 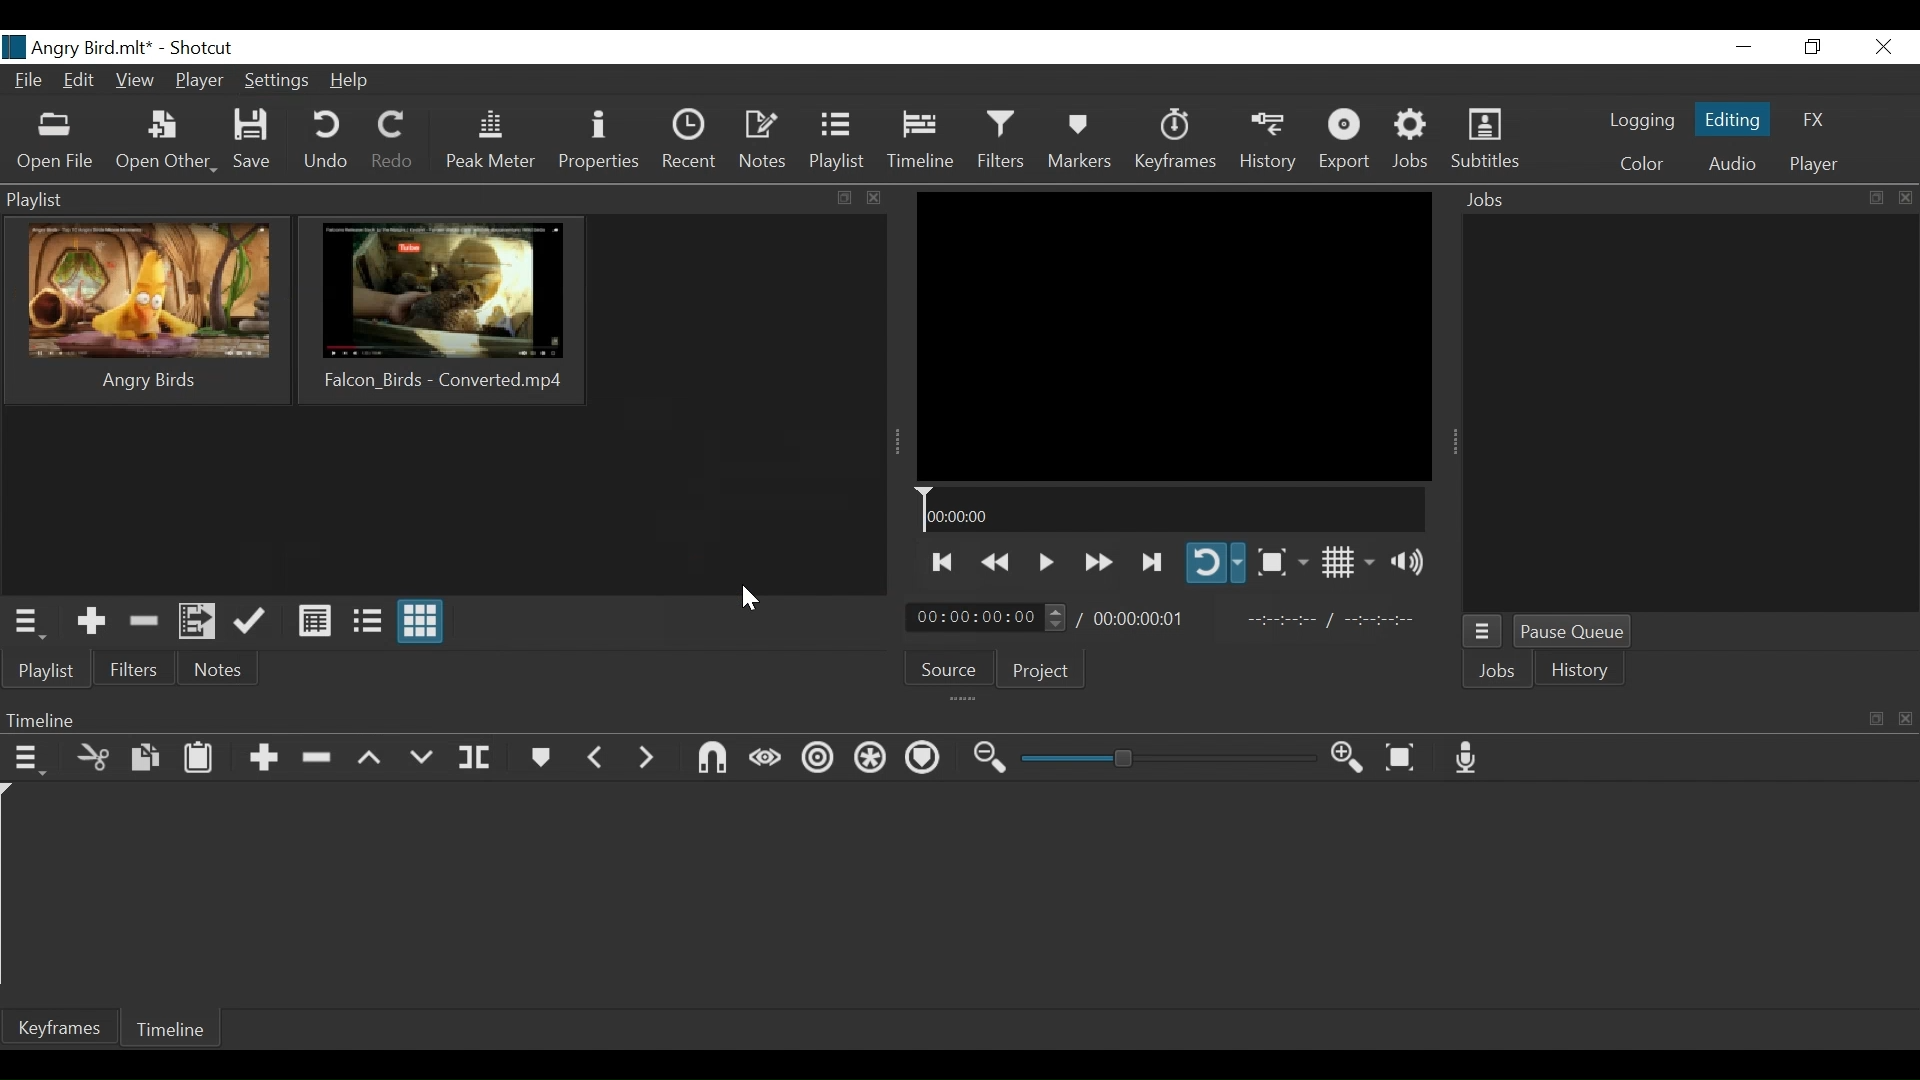 I want to click on Append, so click(x=266, y=759).